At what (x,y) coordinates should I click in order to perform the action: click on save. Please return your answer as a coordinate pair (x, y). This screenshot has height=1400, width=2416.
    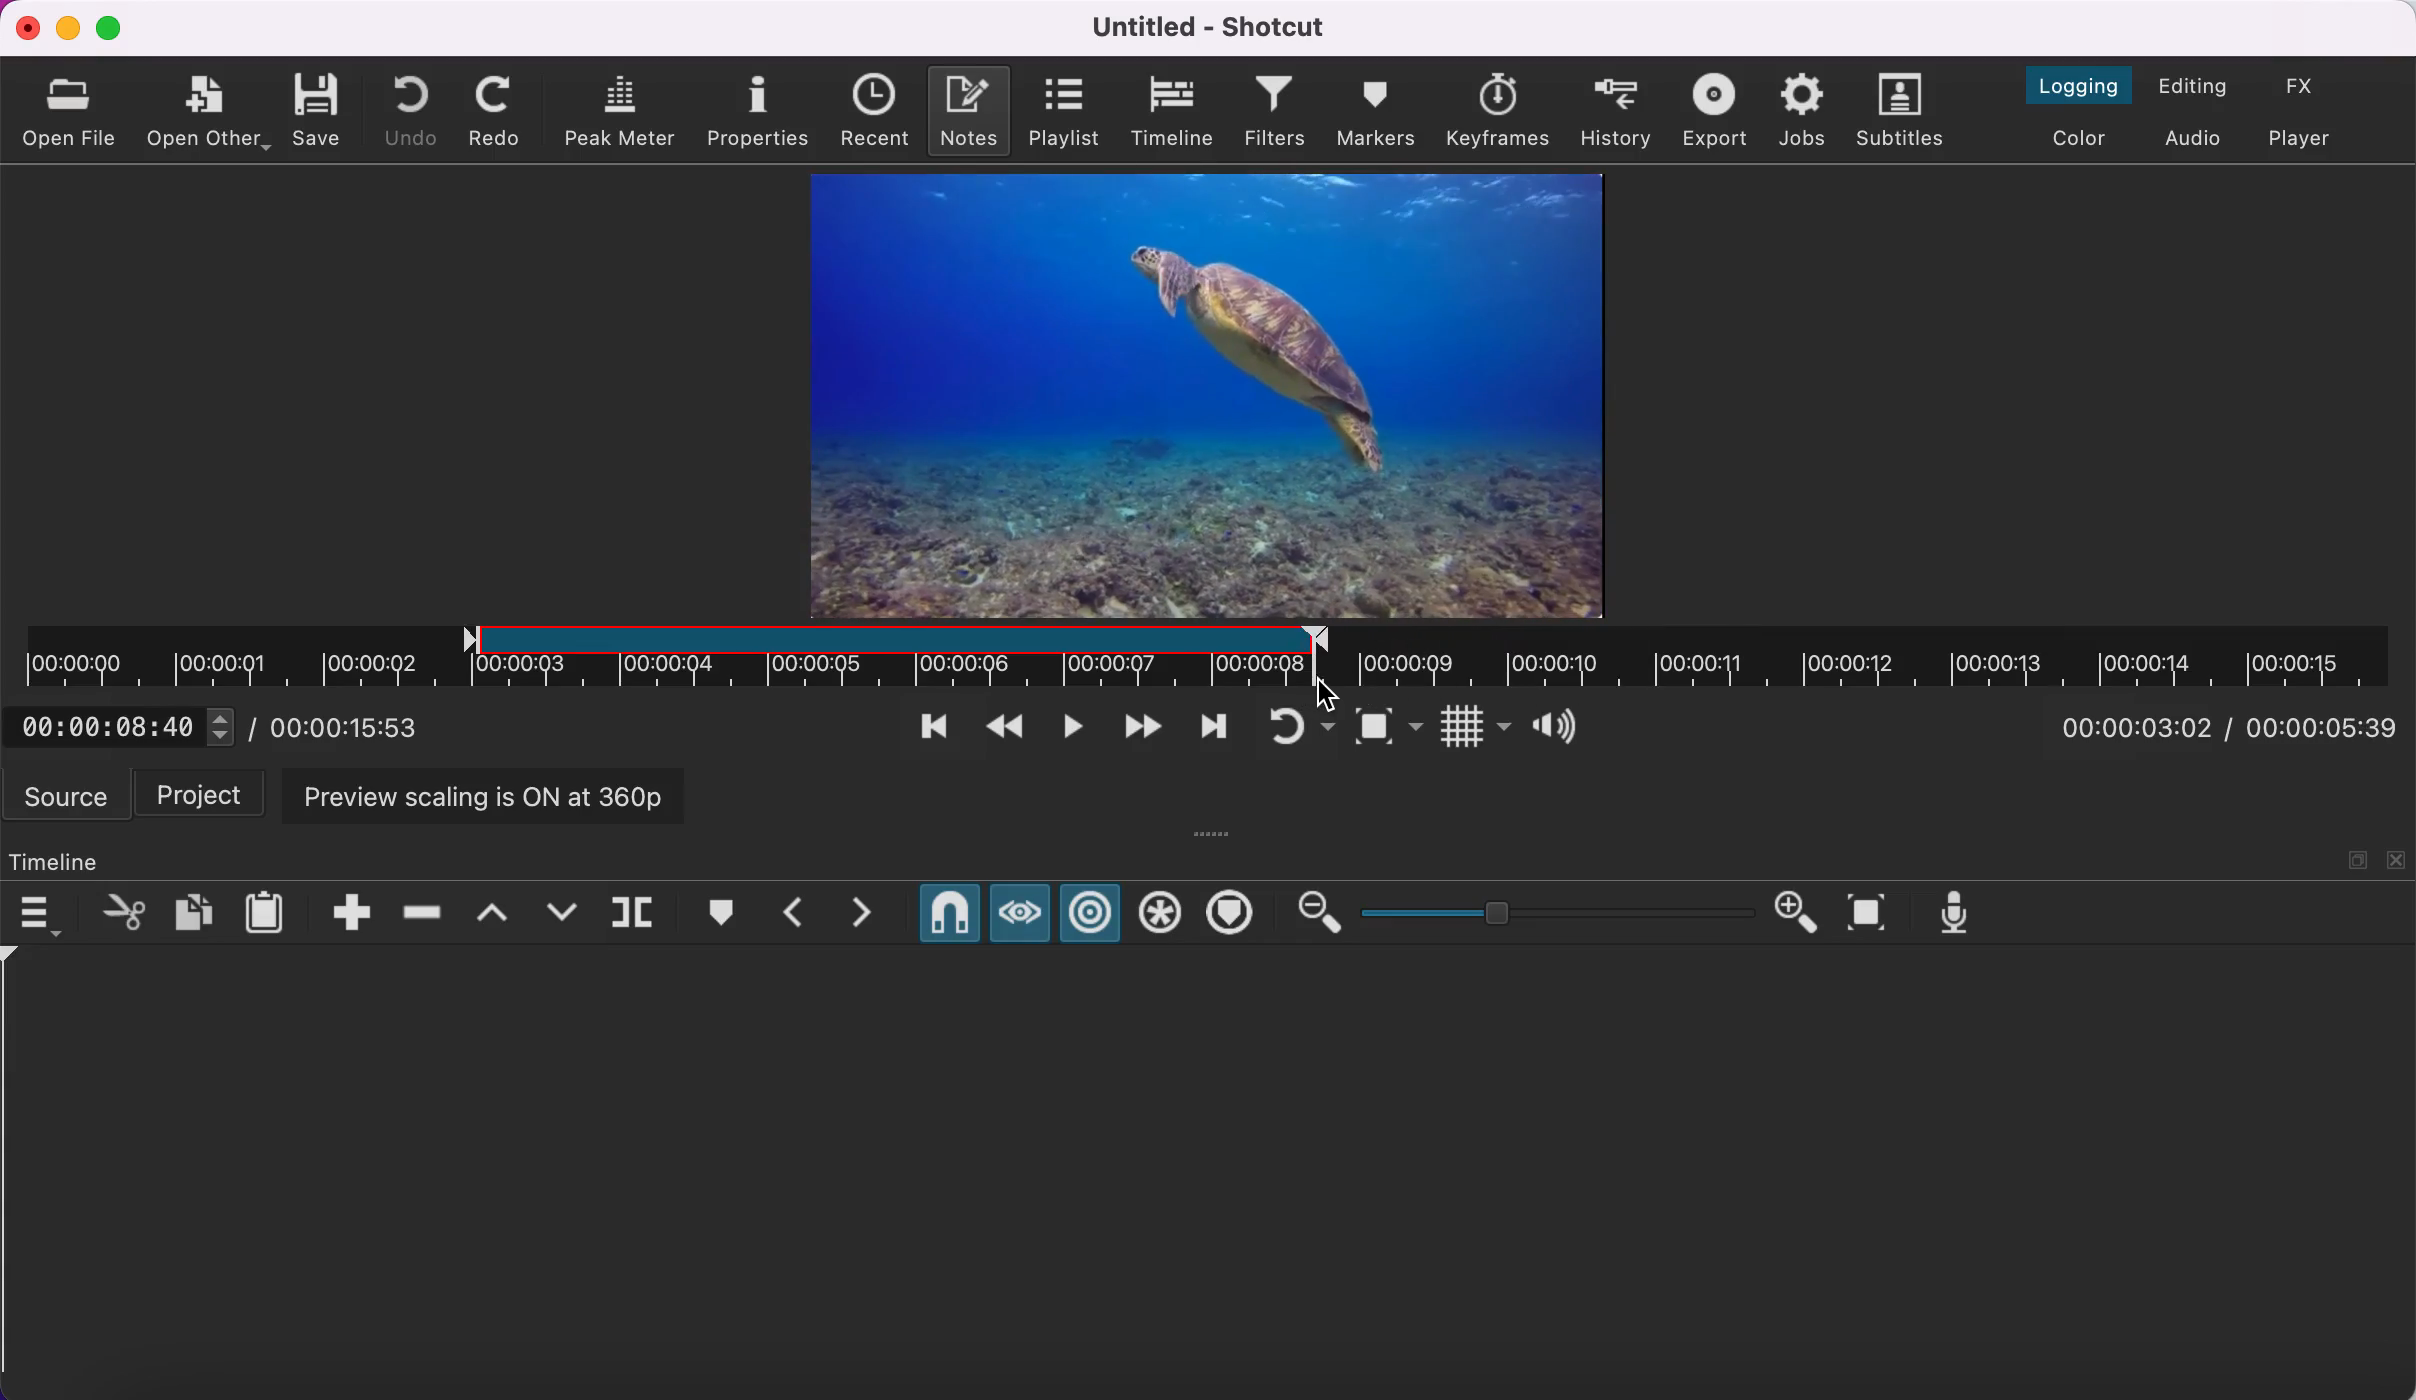
    Looking at the image, I should click on (323, 106).